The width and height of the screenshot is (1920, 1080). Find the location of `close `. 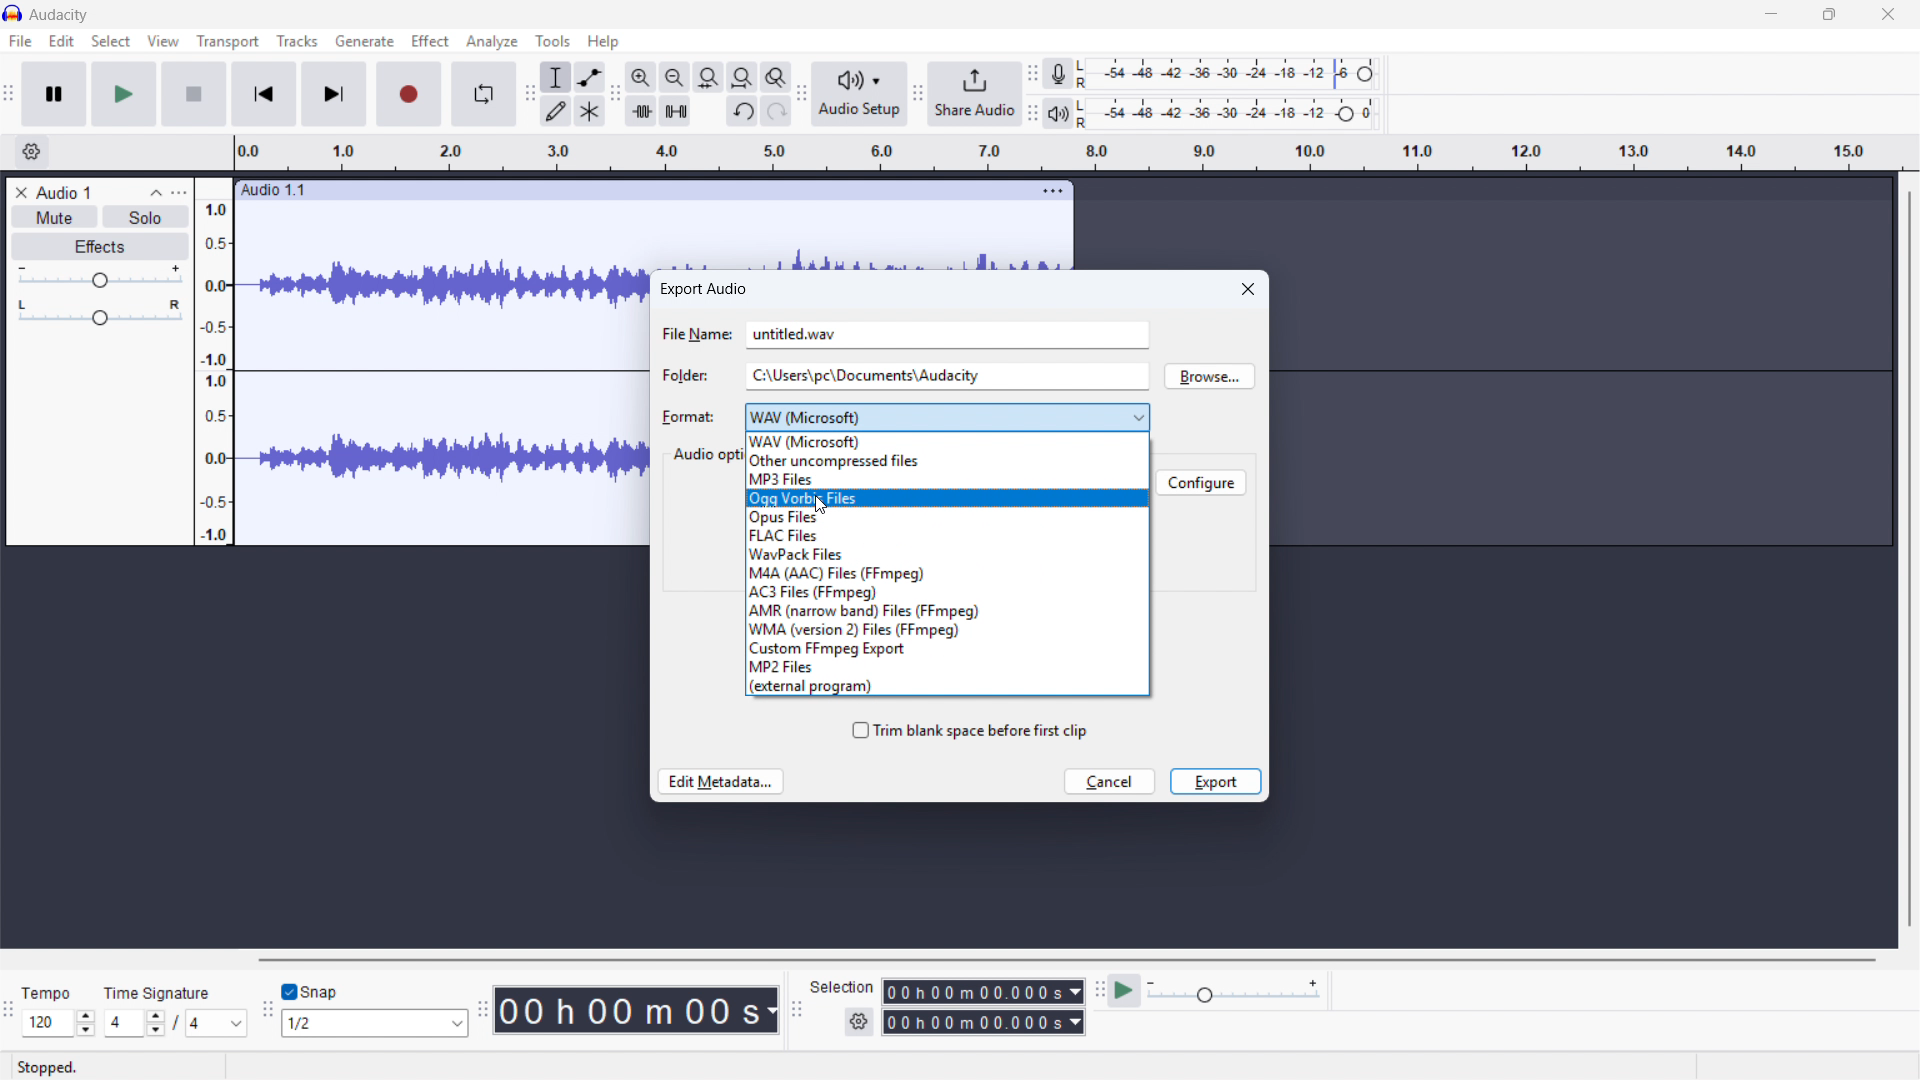

close  is located at coordinates (1888, 15).